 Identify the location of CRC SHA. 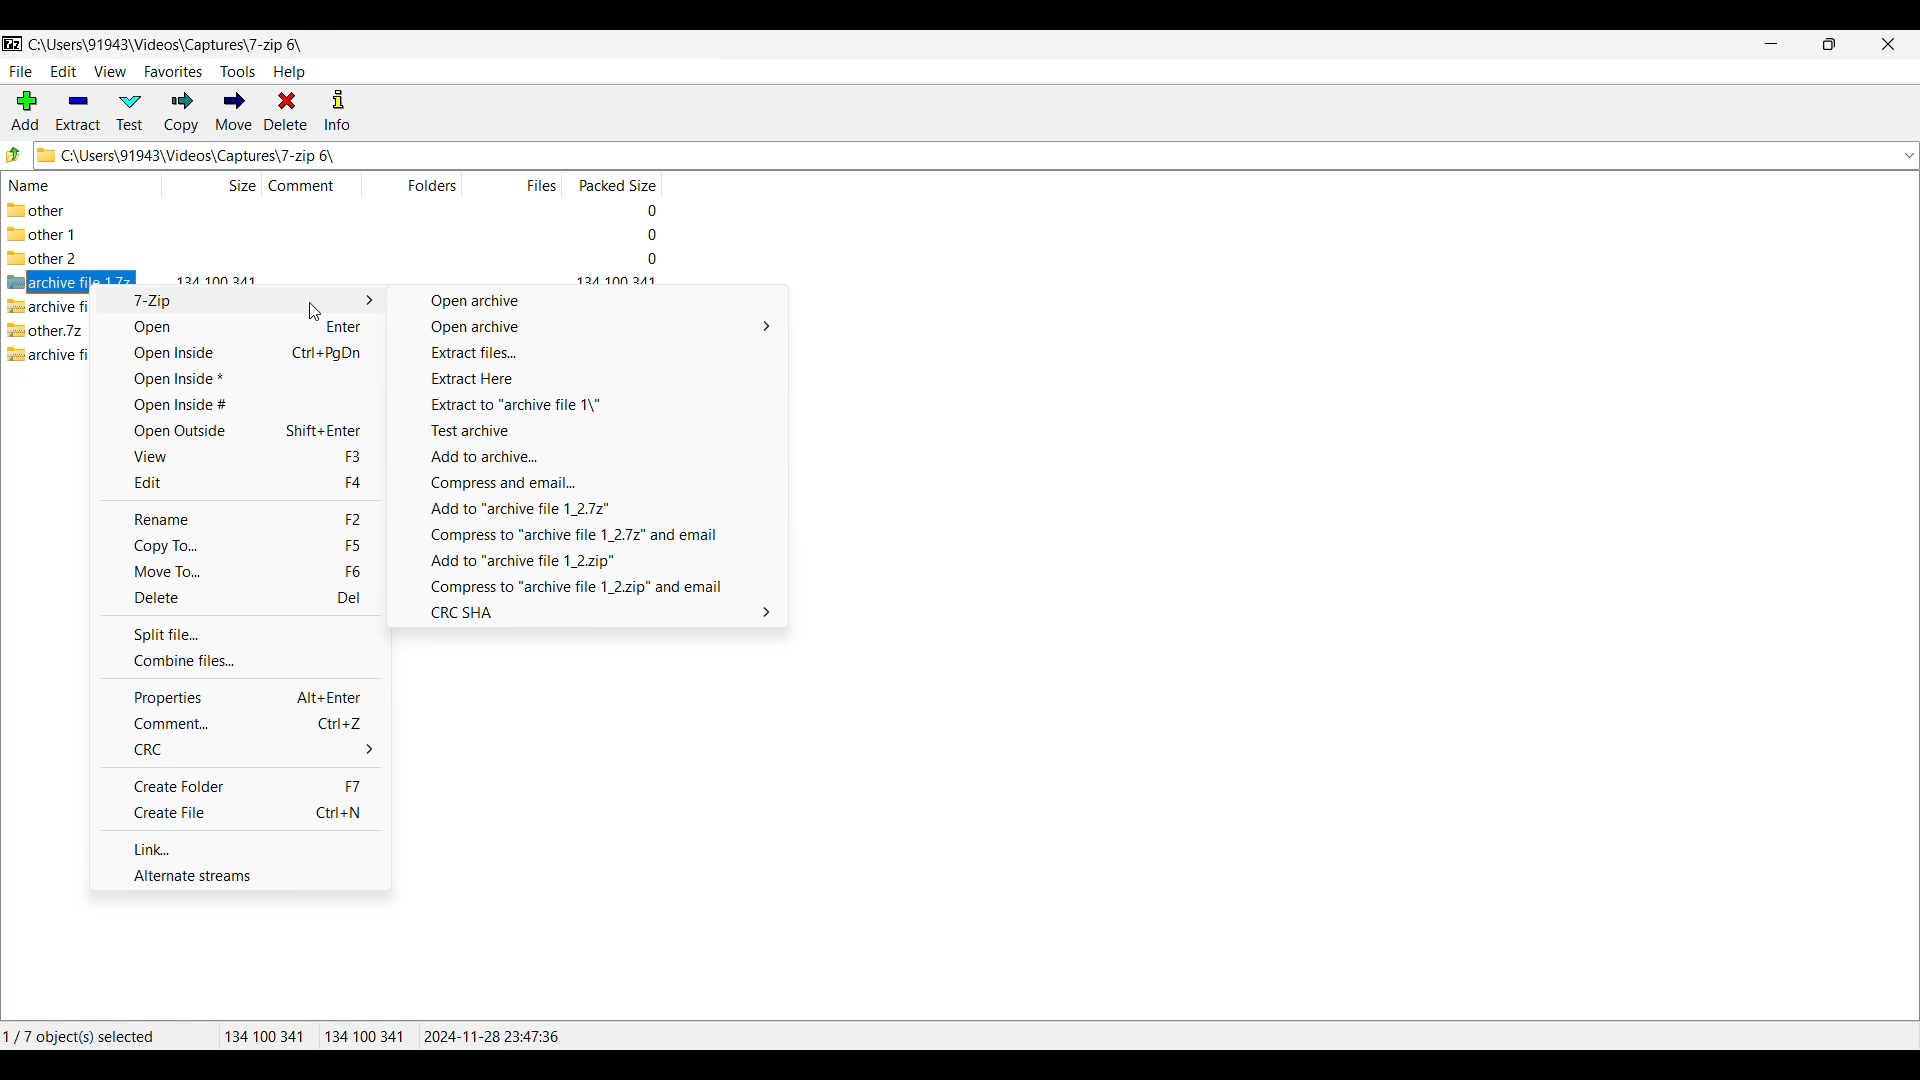
(593, 612).